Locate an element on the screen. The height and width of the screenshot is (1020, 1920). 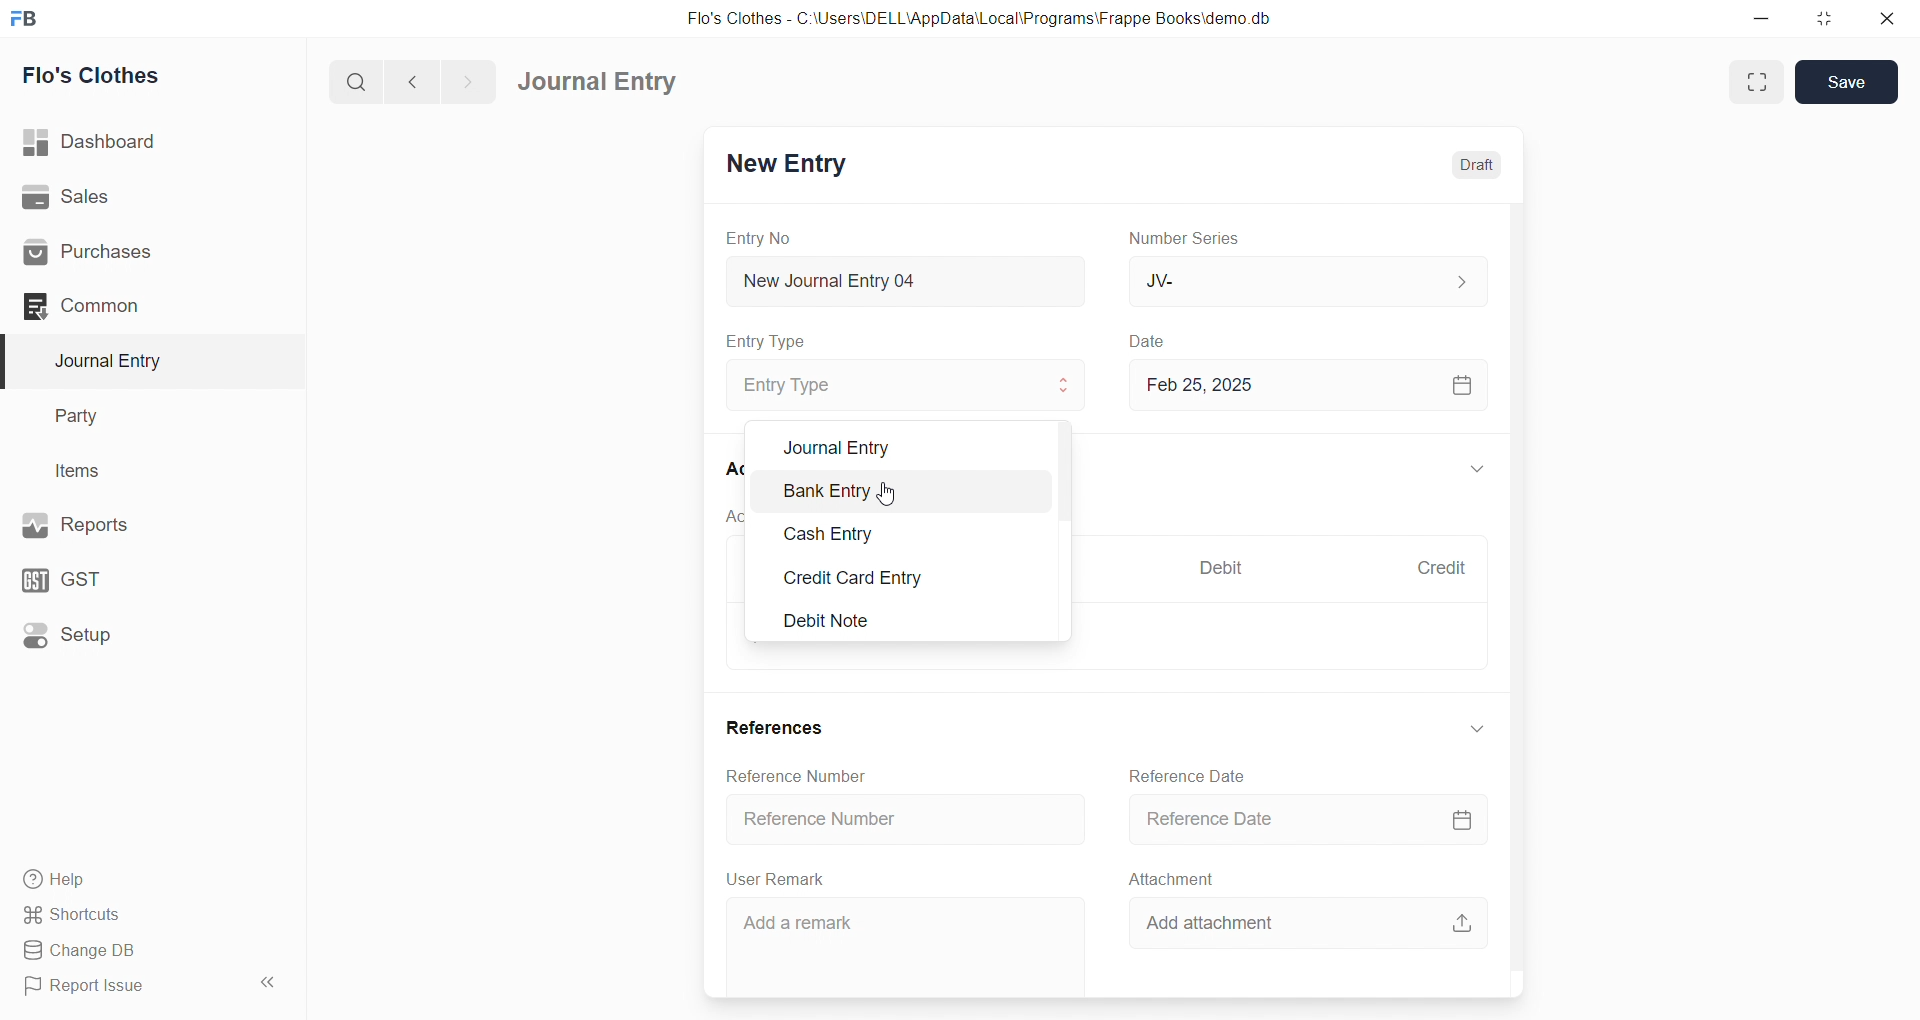
Attachment is located at coordinates (1172, 878).